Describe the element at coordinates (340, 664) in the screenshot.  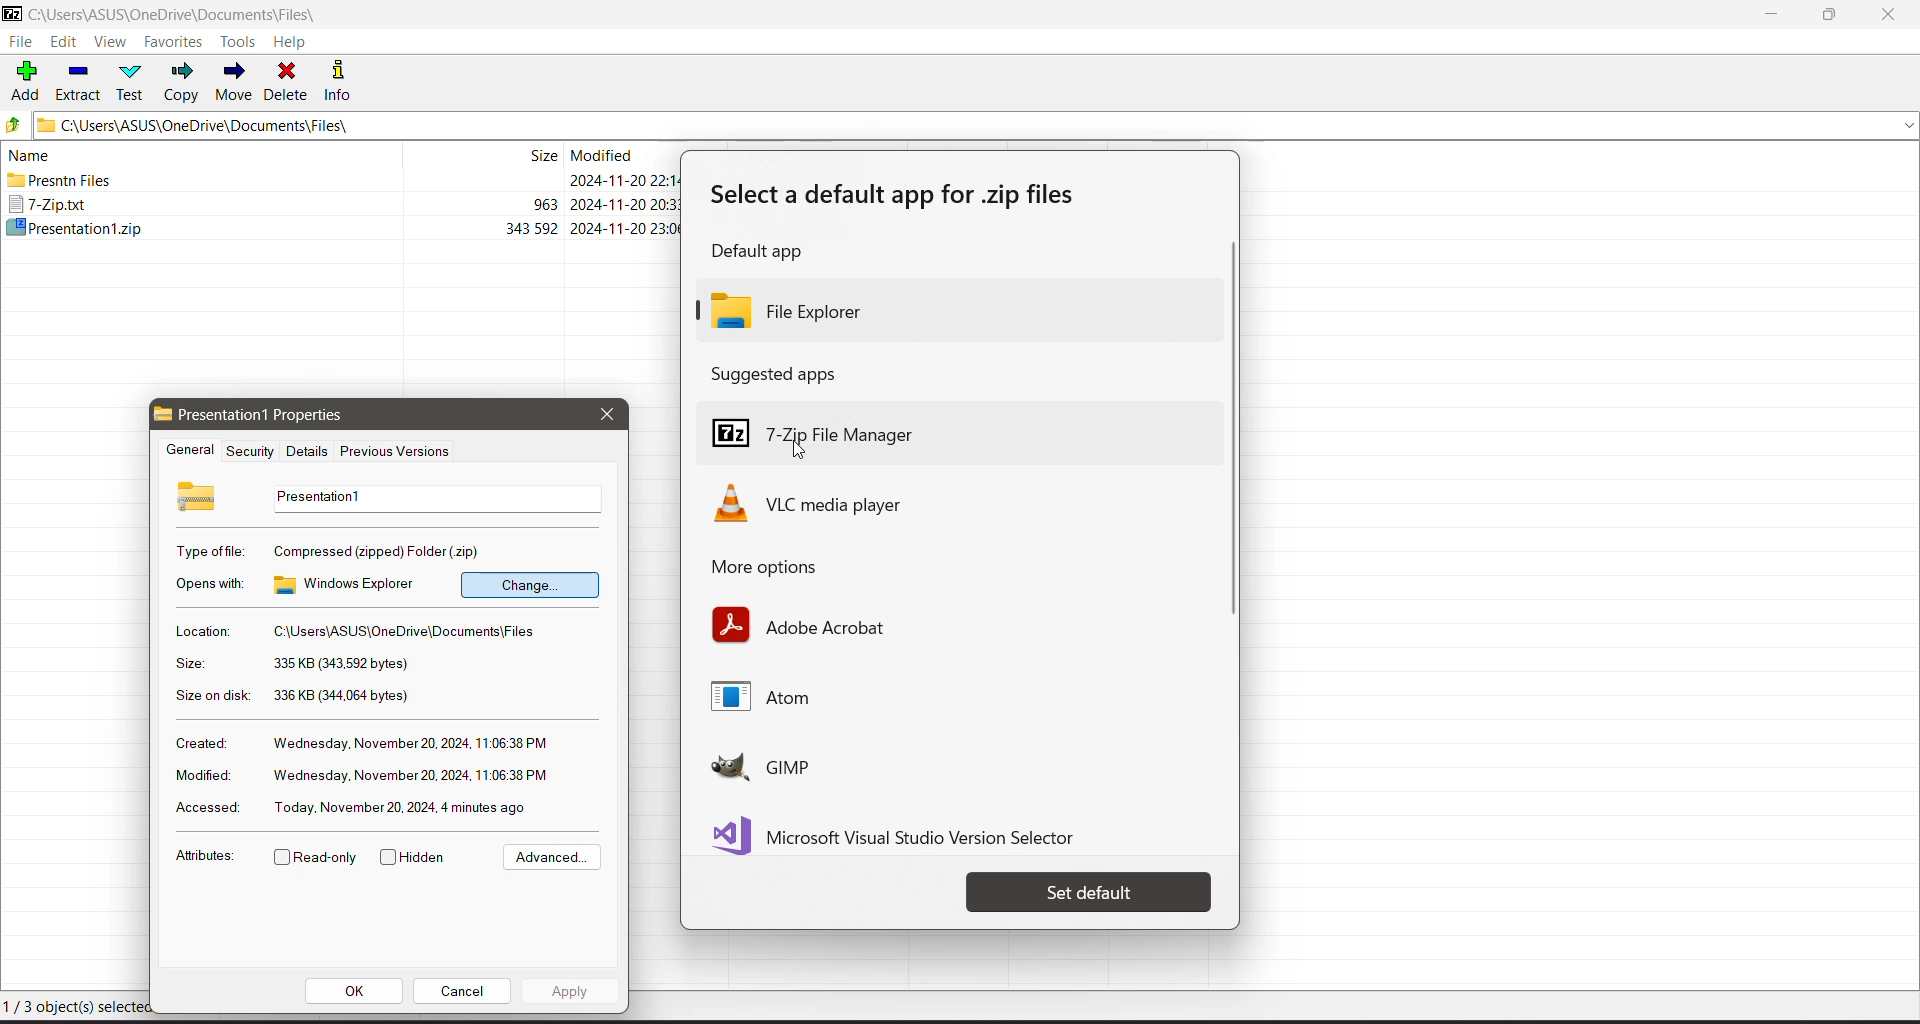
I see `Selected file size` at that location.